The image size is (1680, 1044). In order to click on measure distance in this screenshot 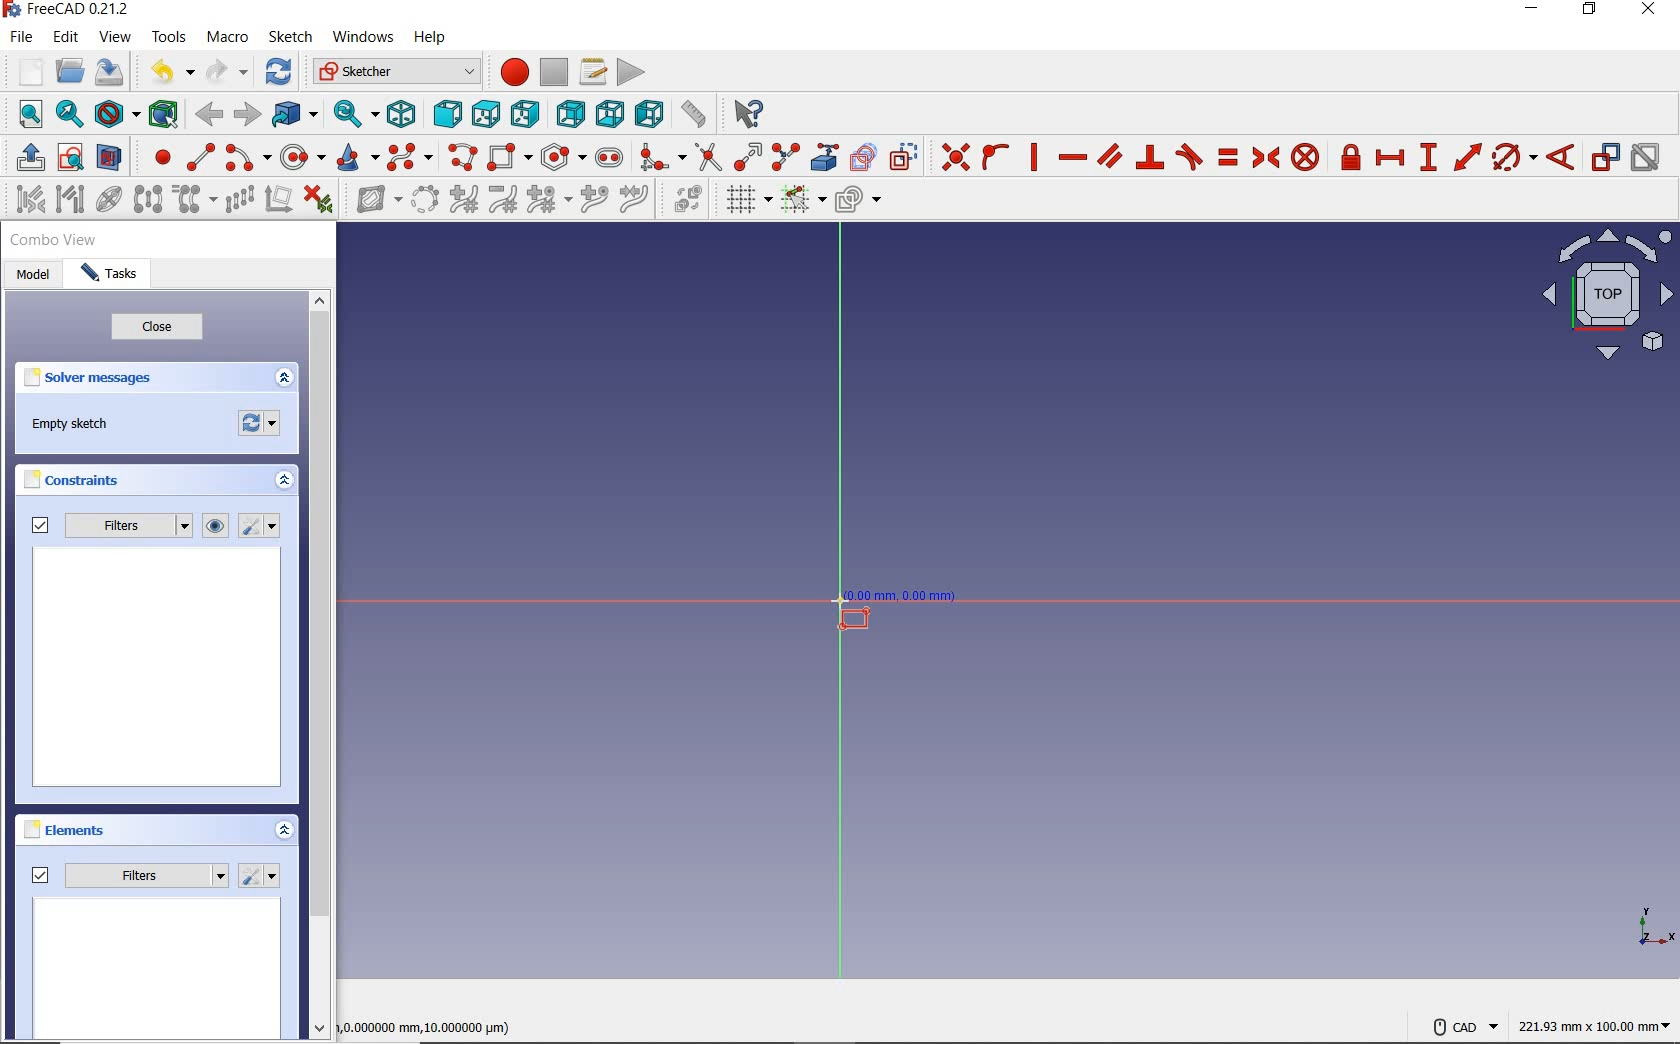, I will do `click(693, 115)`.